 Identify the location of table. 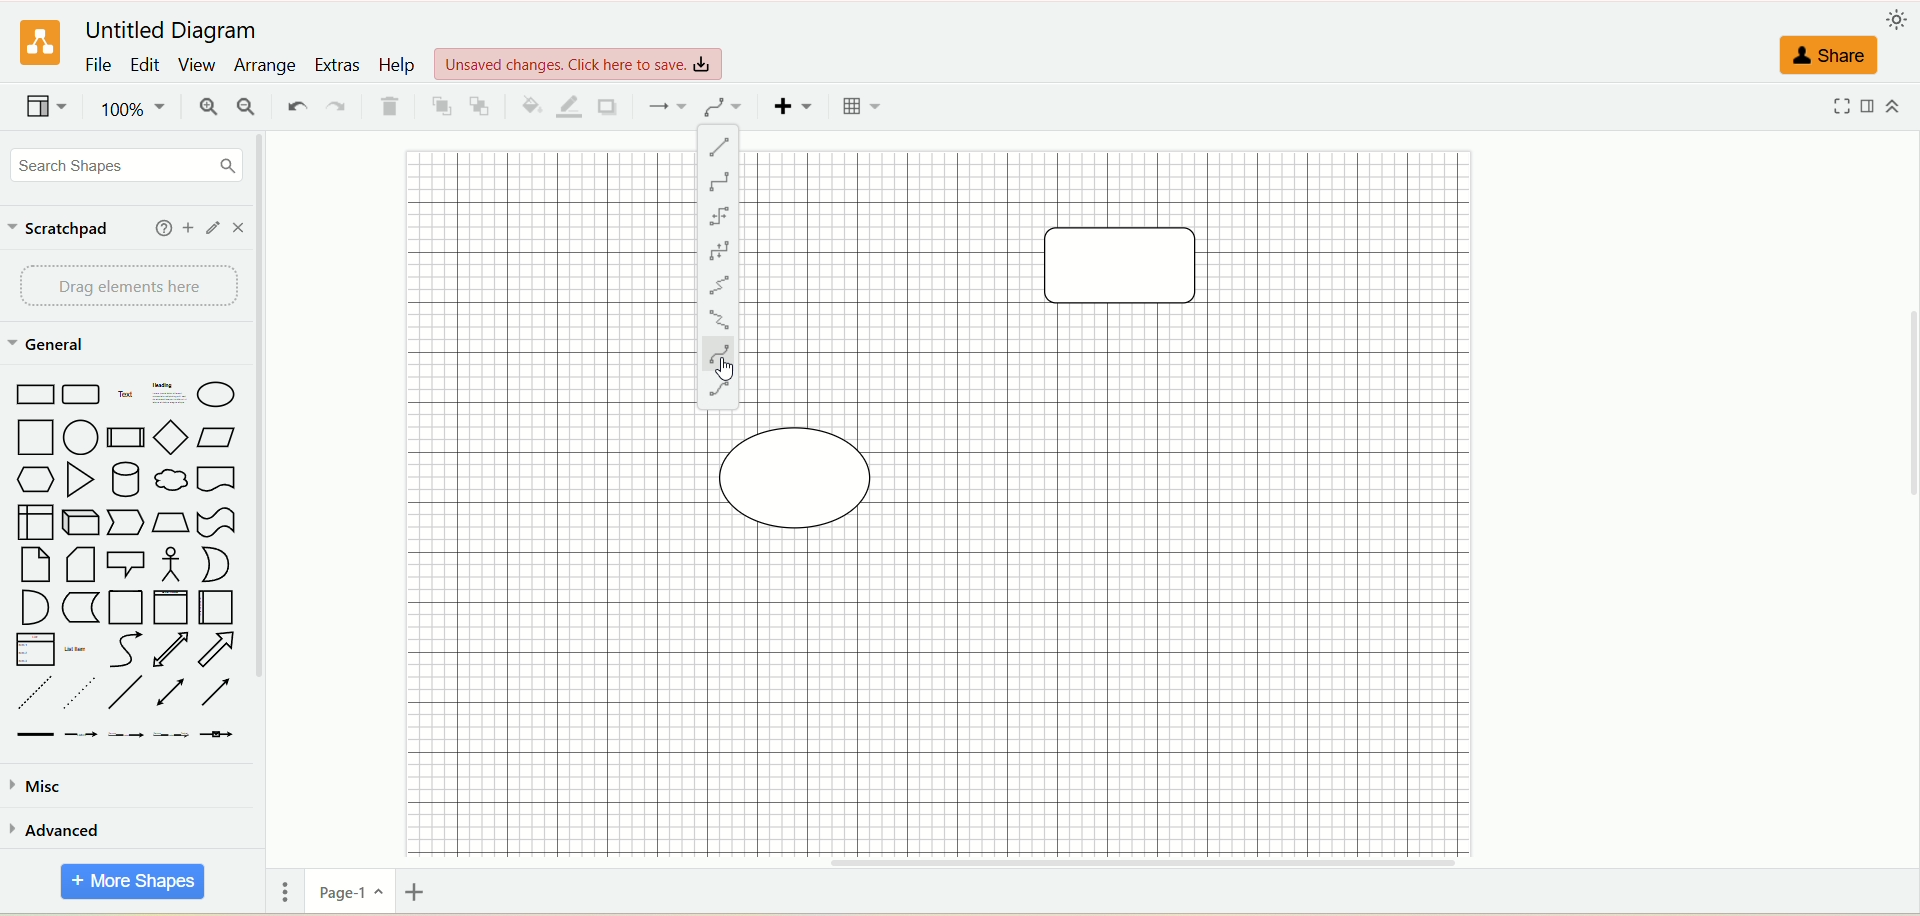
(860, 107).